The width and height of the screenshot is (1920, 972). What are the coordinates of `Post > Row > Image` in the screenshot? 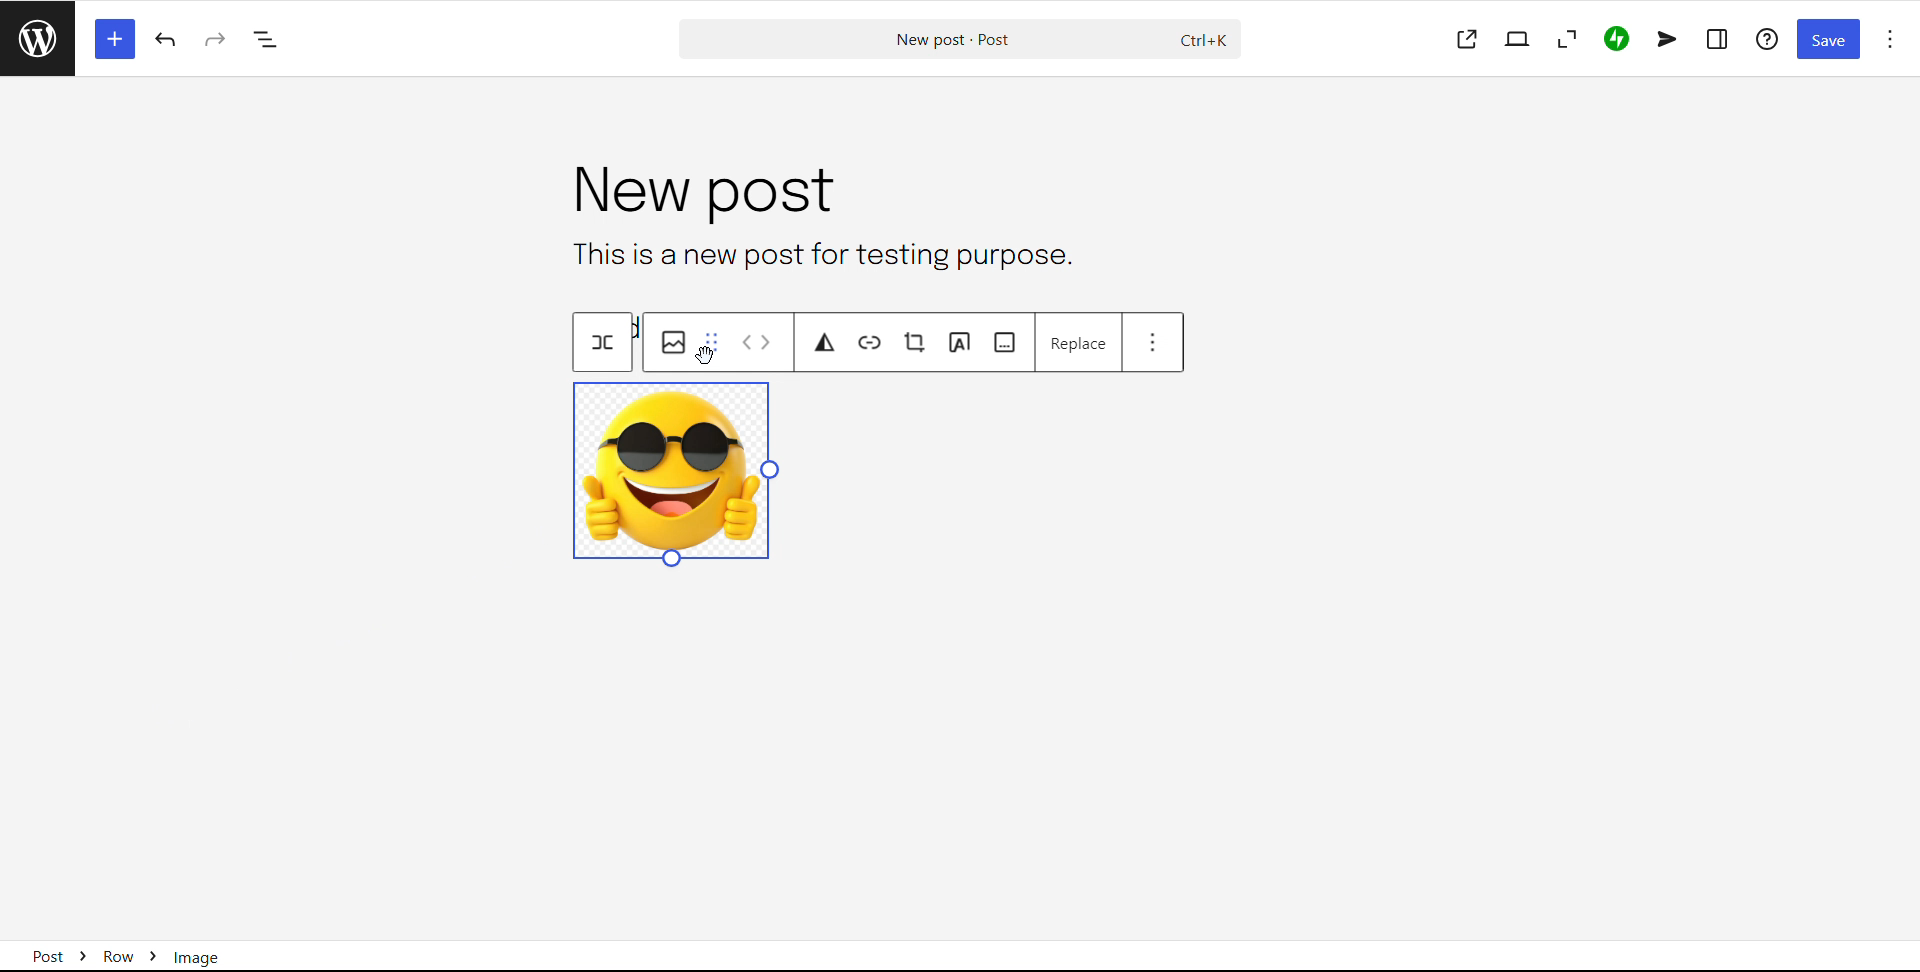 It's located at (141, 950).